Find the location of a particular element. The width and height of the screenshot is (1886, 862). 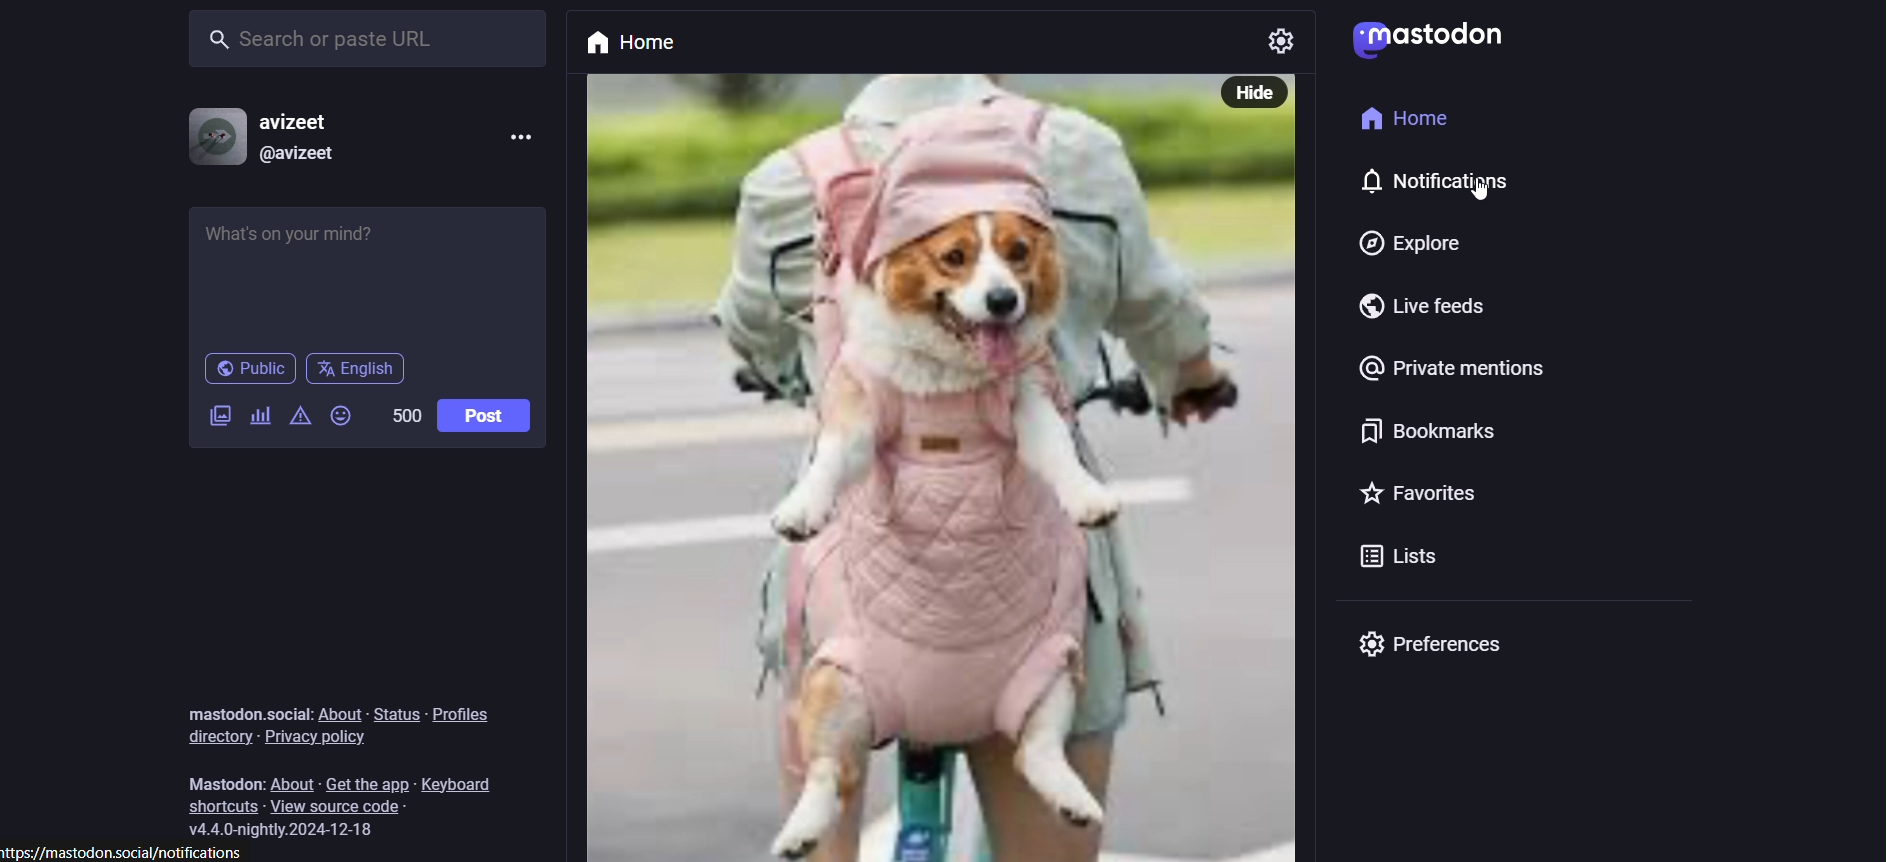

live feeds is located at coordinates (1431, 307).